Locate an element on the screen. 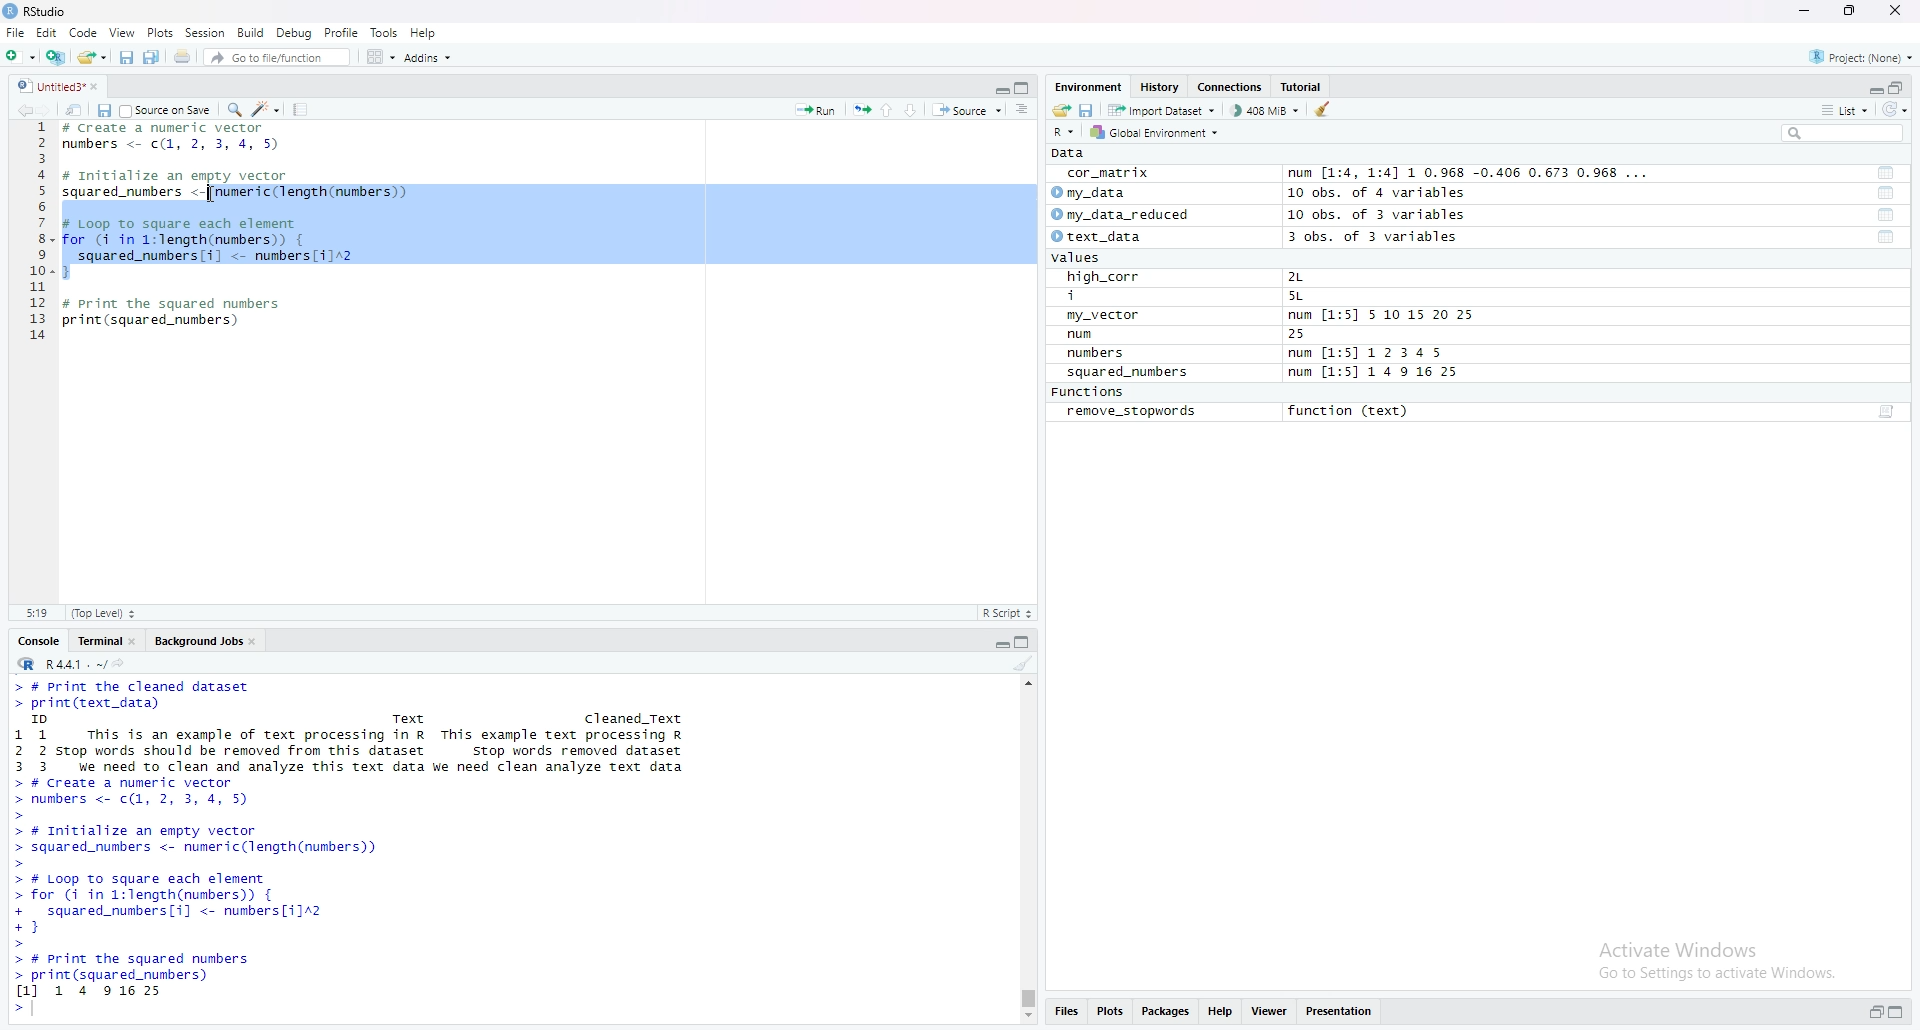 The height and width of the screenshot is (1030, 1920). Tutorial is located at coordinates (1305, 87).